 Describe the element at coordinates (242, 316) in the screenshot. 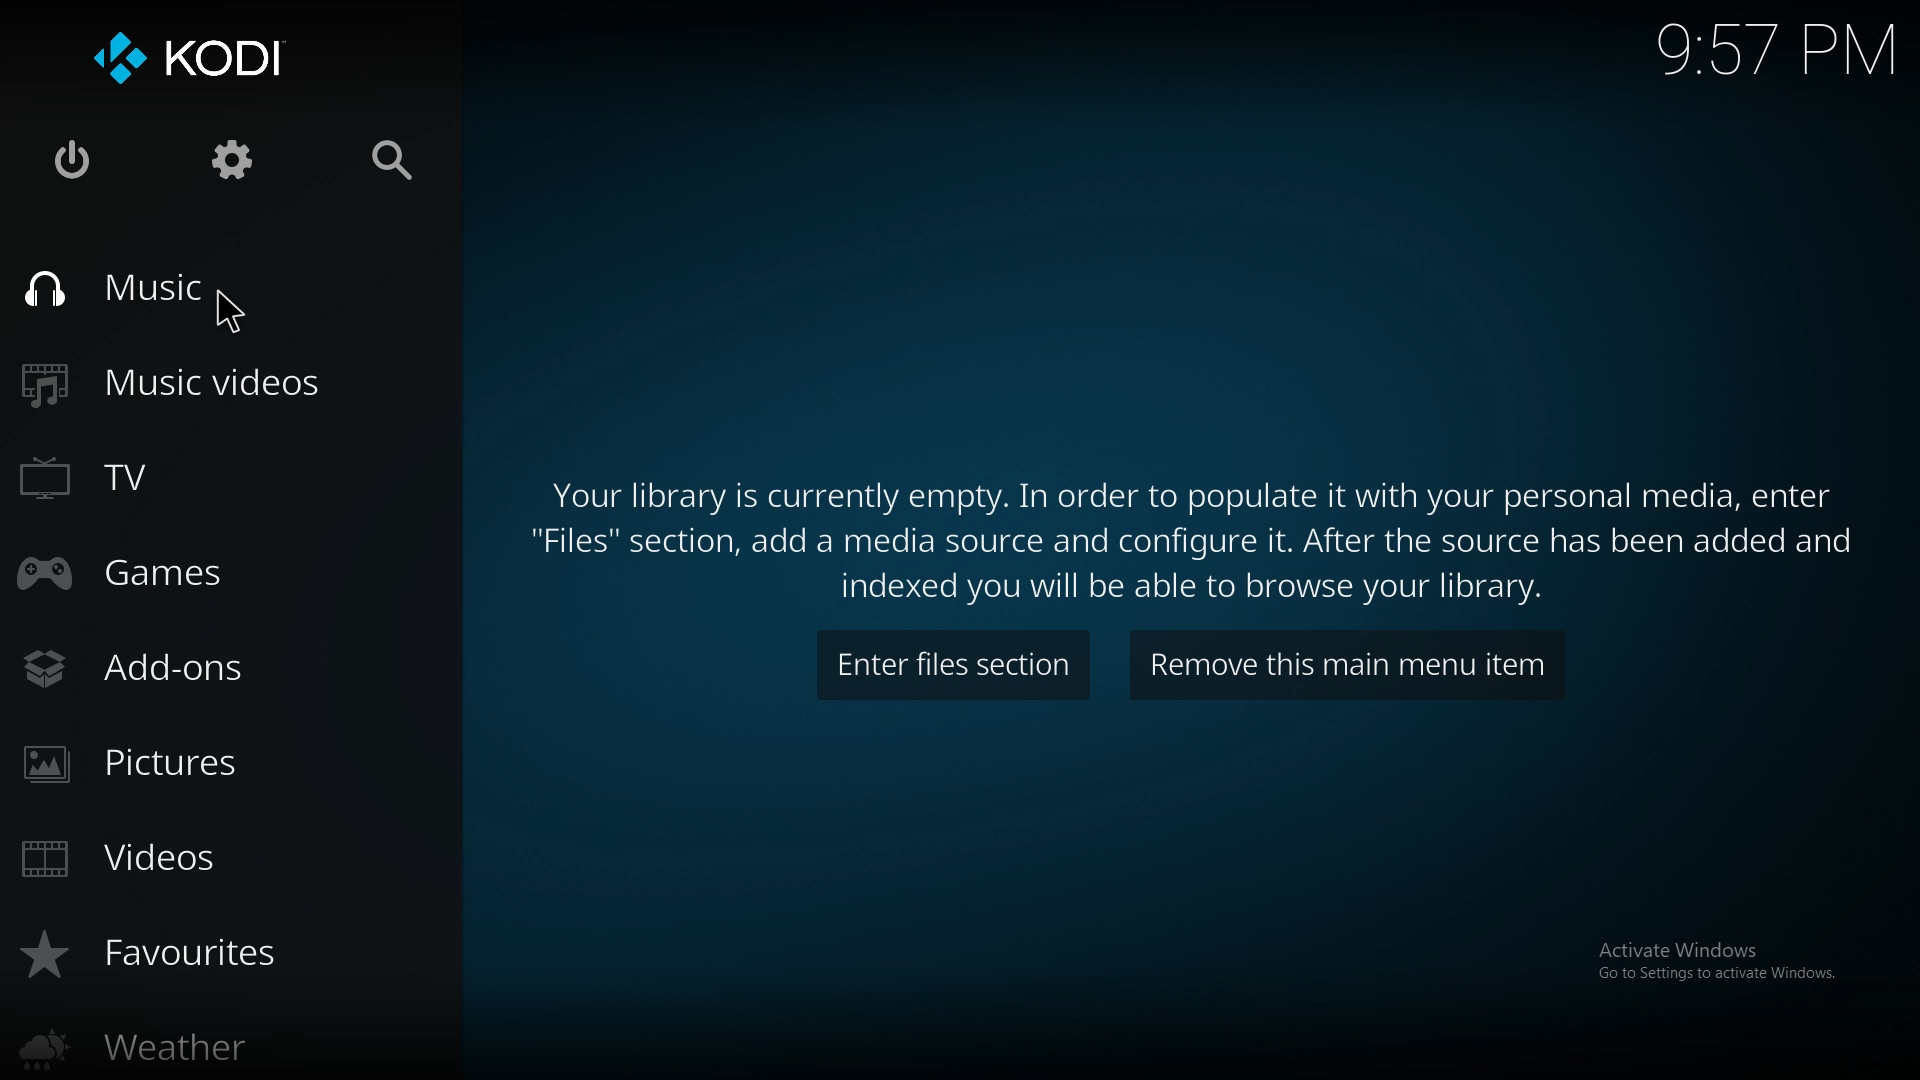

I see `pointer curse` at that location.